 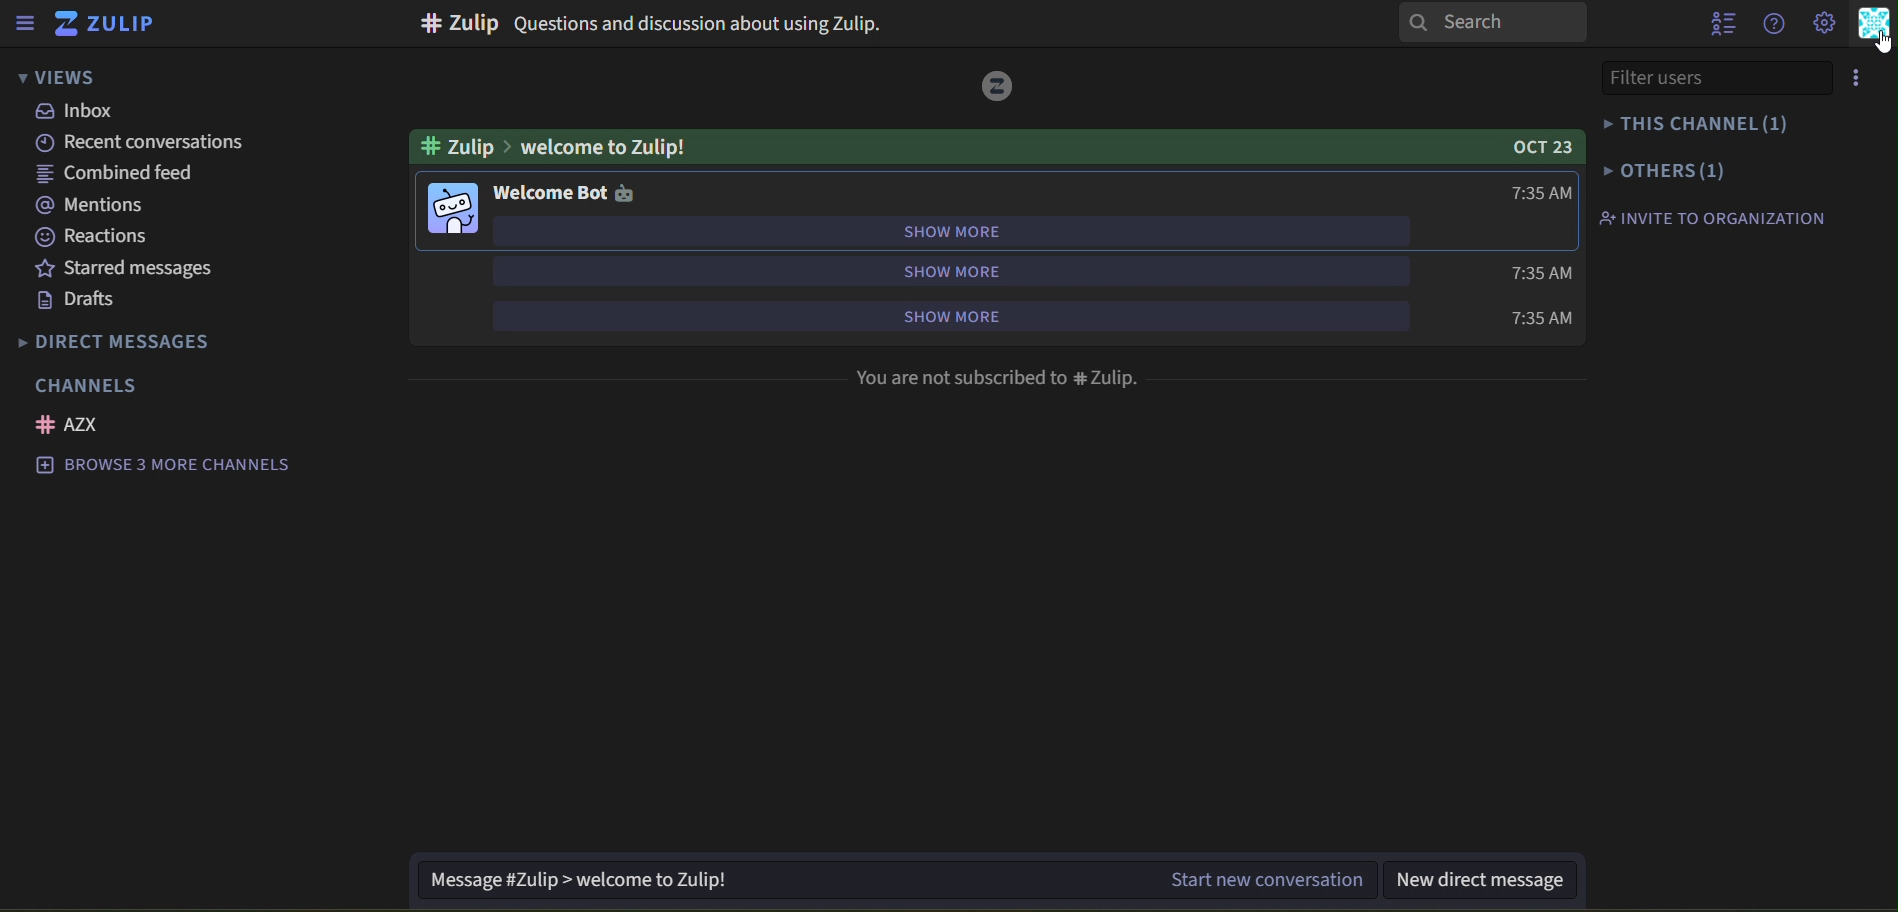 What do you see at coordinates (105, 237) in the screenshot?
I see `reactions` at bounding box center [105, 237].